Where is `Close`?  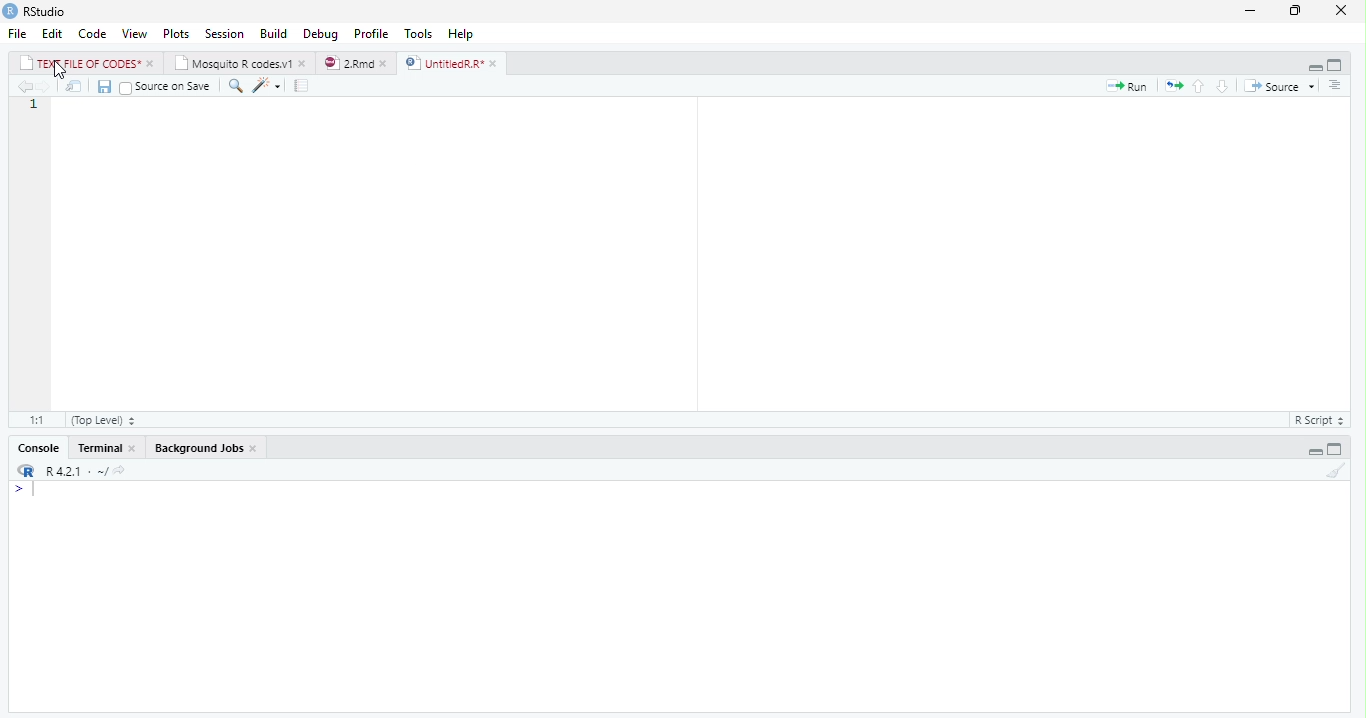
Close is located at coordinates (1342, 10).